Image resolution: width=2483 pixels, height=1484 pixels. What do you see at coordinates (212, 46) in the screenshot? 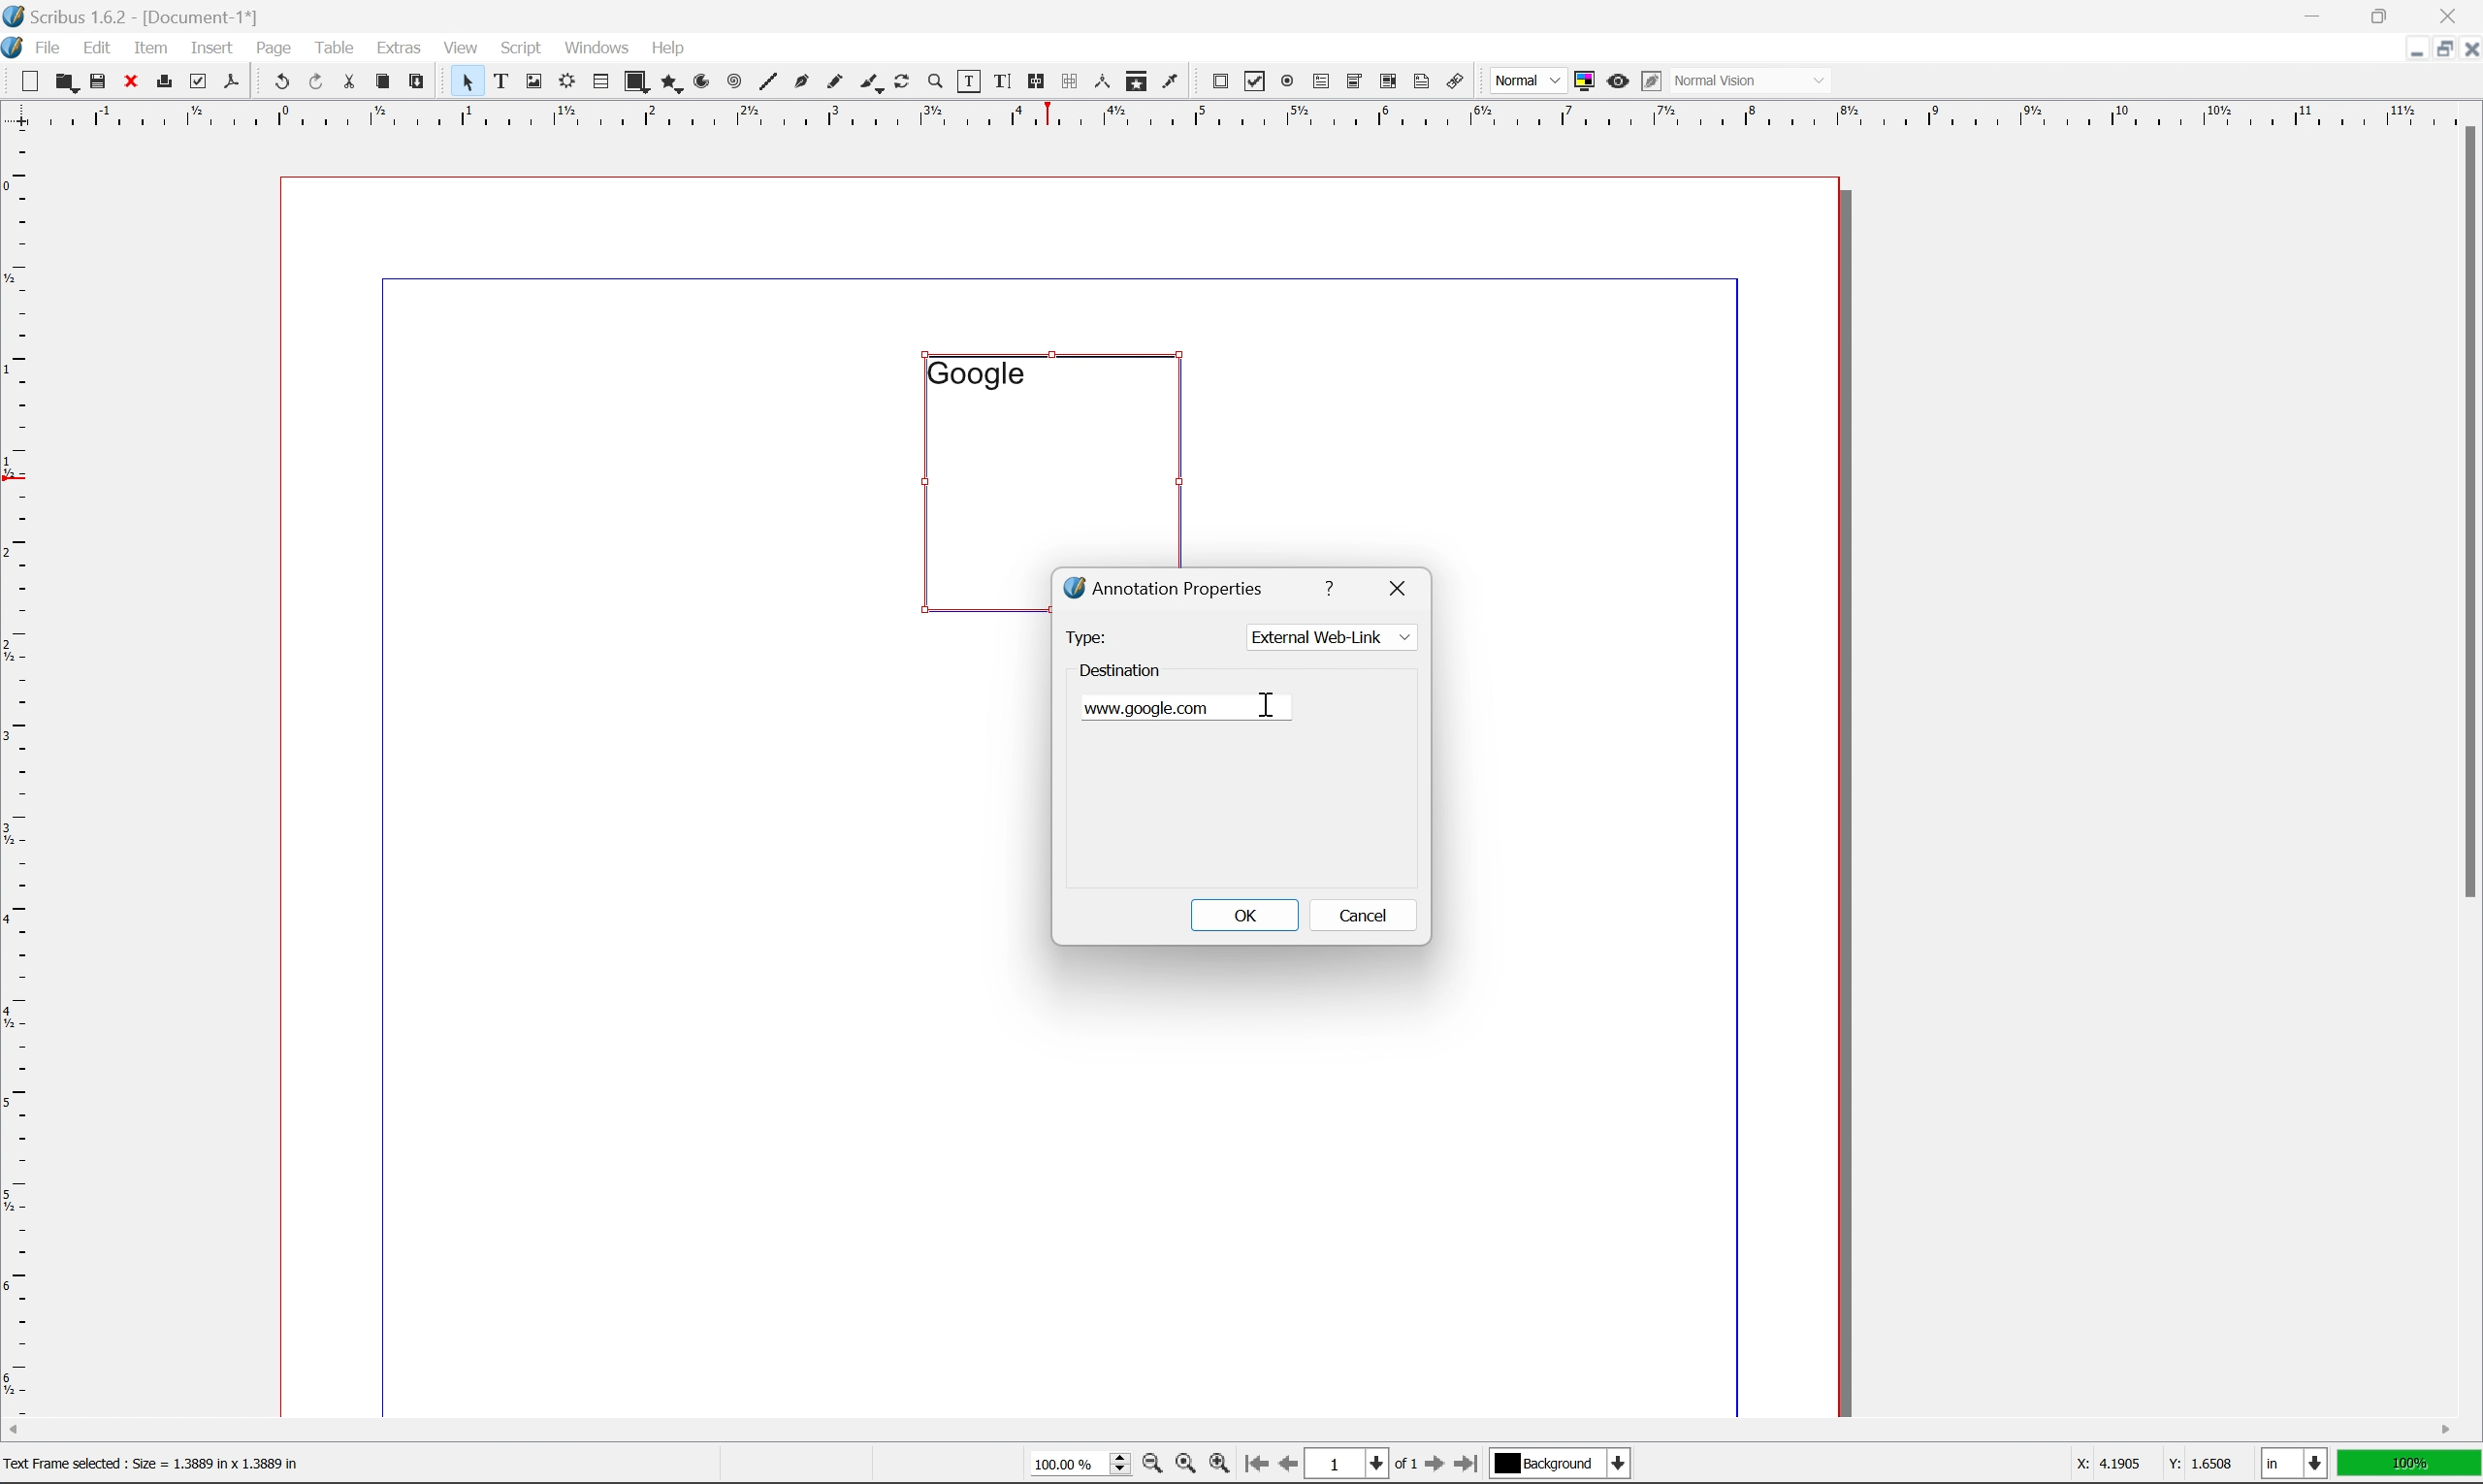
I see `insert` at bounding box center [212, 46].